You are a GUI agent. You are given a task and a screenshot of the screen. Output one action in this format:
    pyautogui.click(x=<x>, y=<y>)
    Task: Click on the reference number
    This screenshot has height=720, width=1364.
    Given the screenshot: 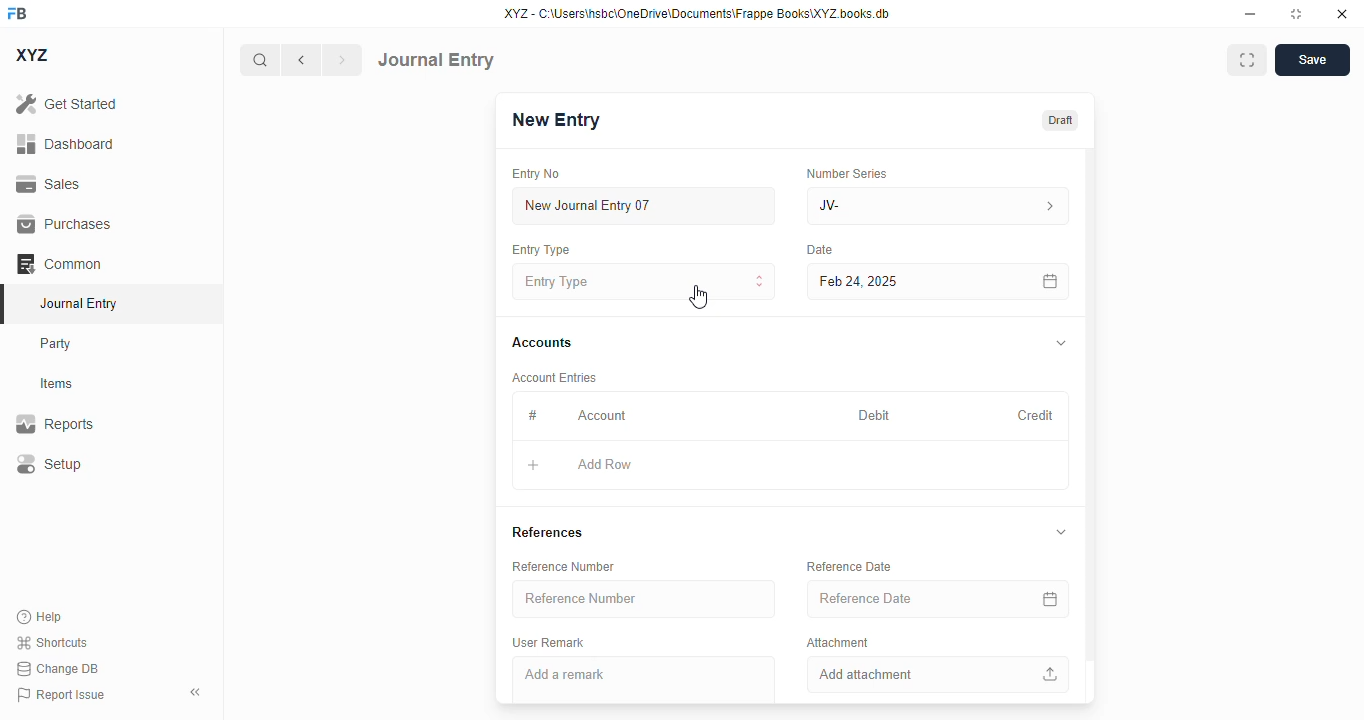 What is the action you would take?
    pyautogui.click(x=564, y=566)
    